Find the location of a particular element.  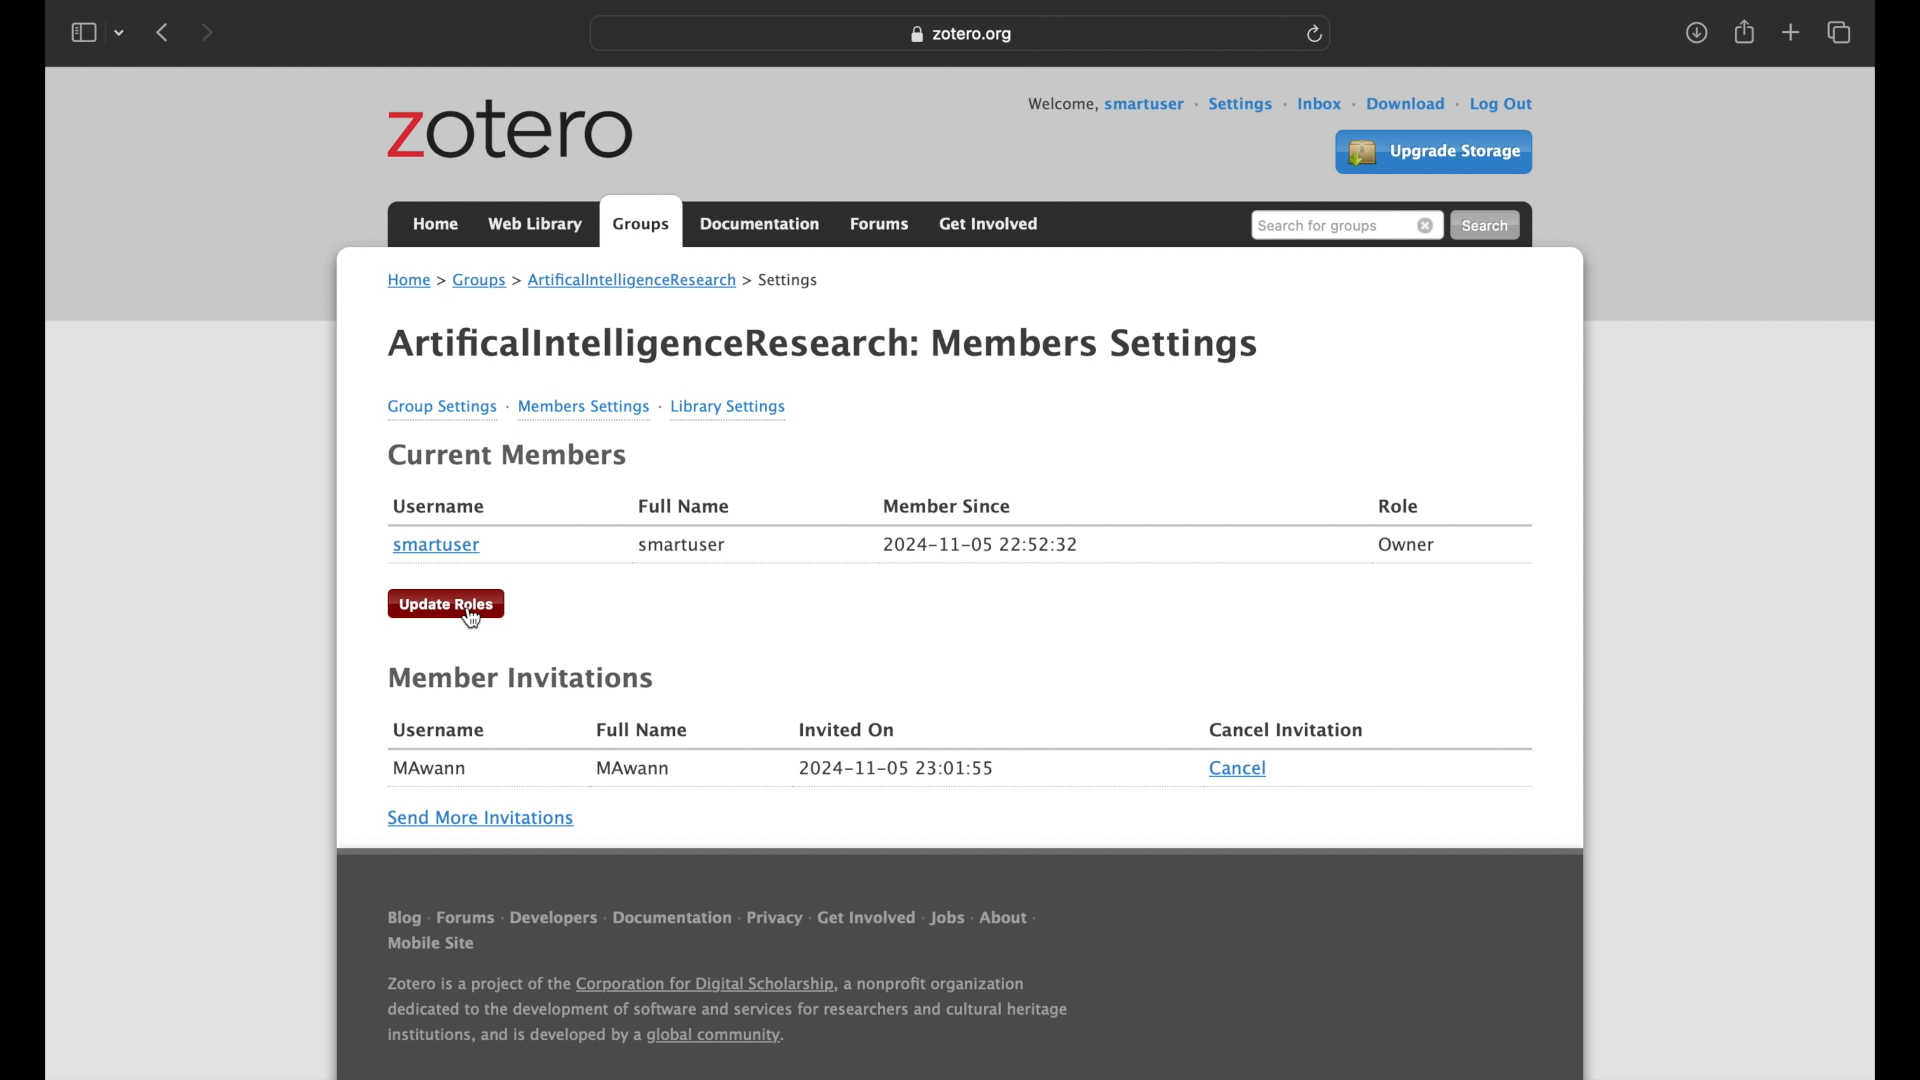

previous is located at coordinates (162, 34).